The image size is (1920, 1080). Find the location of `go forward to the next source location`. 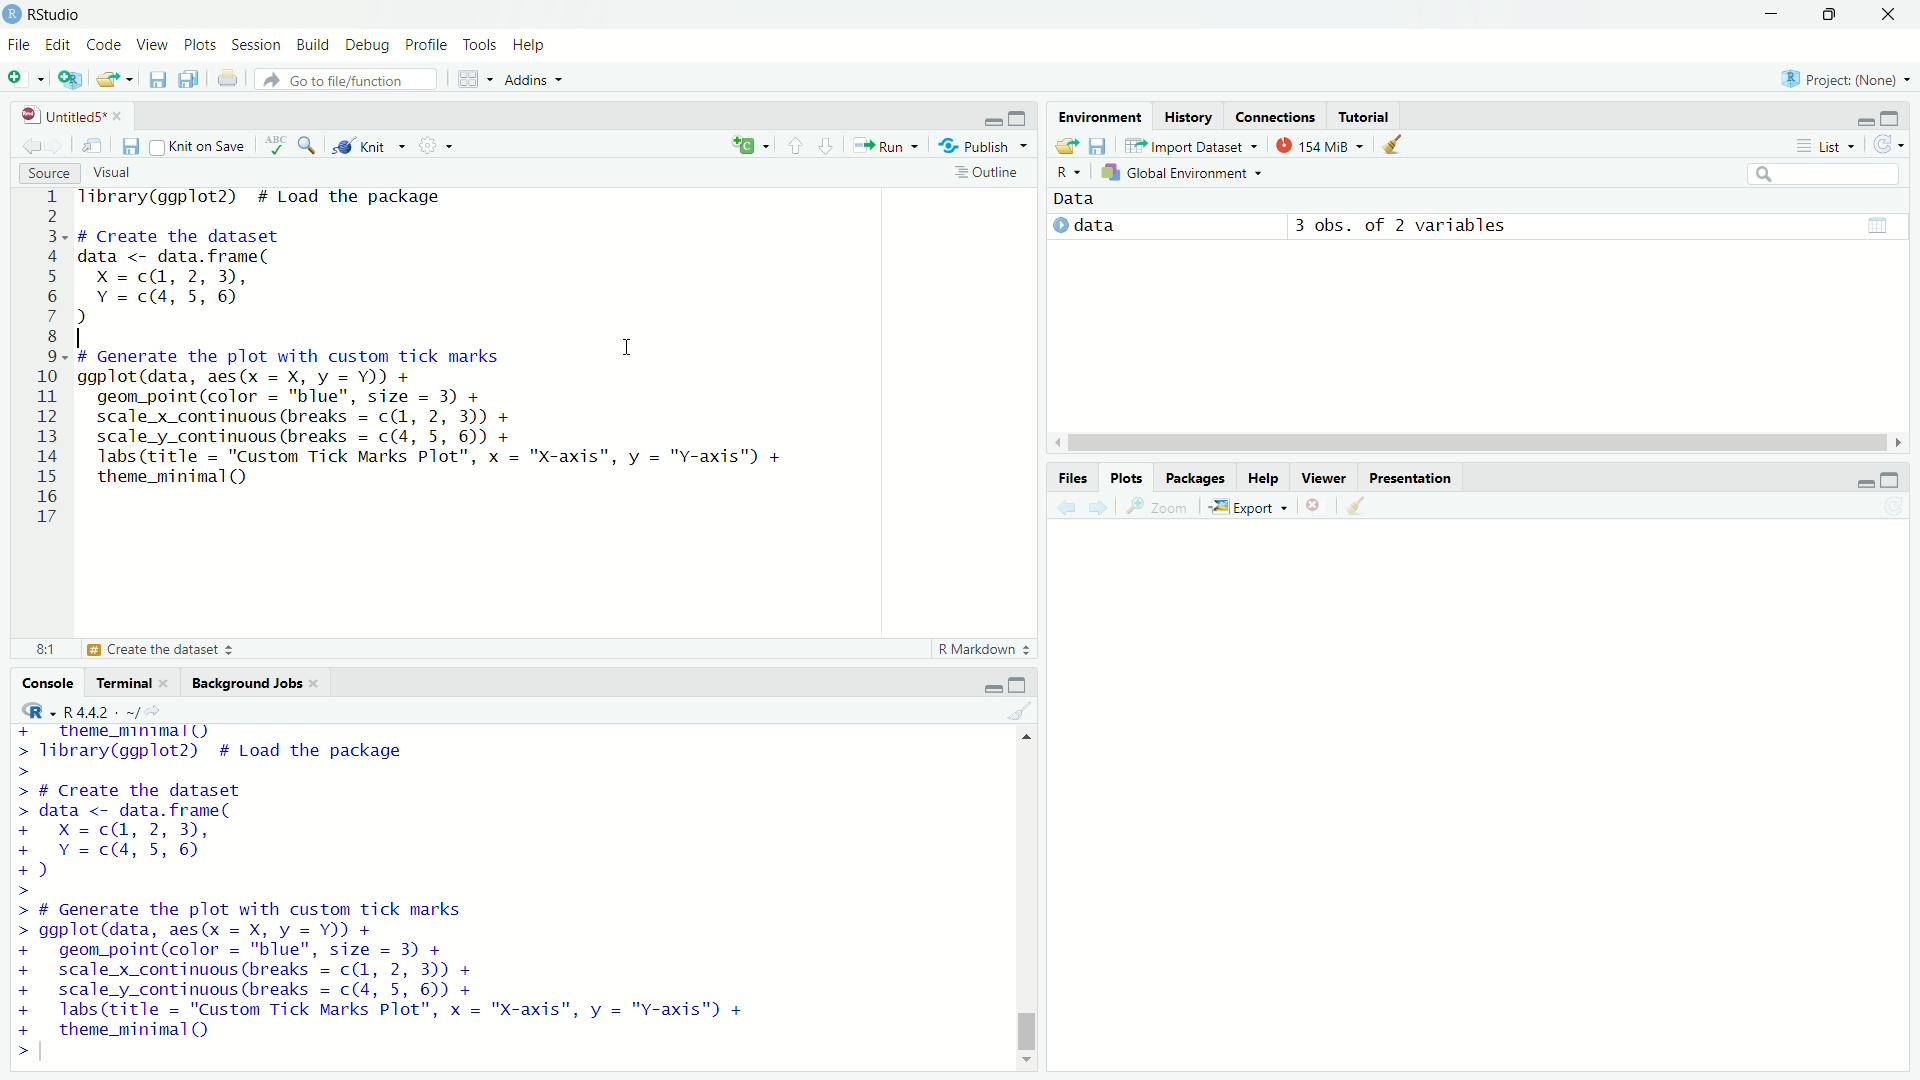

go forward to the next source location is located at coordinates (60, 145).